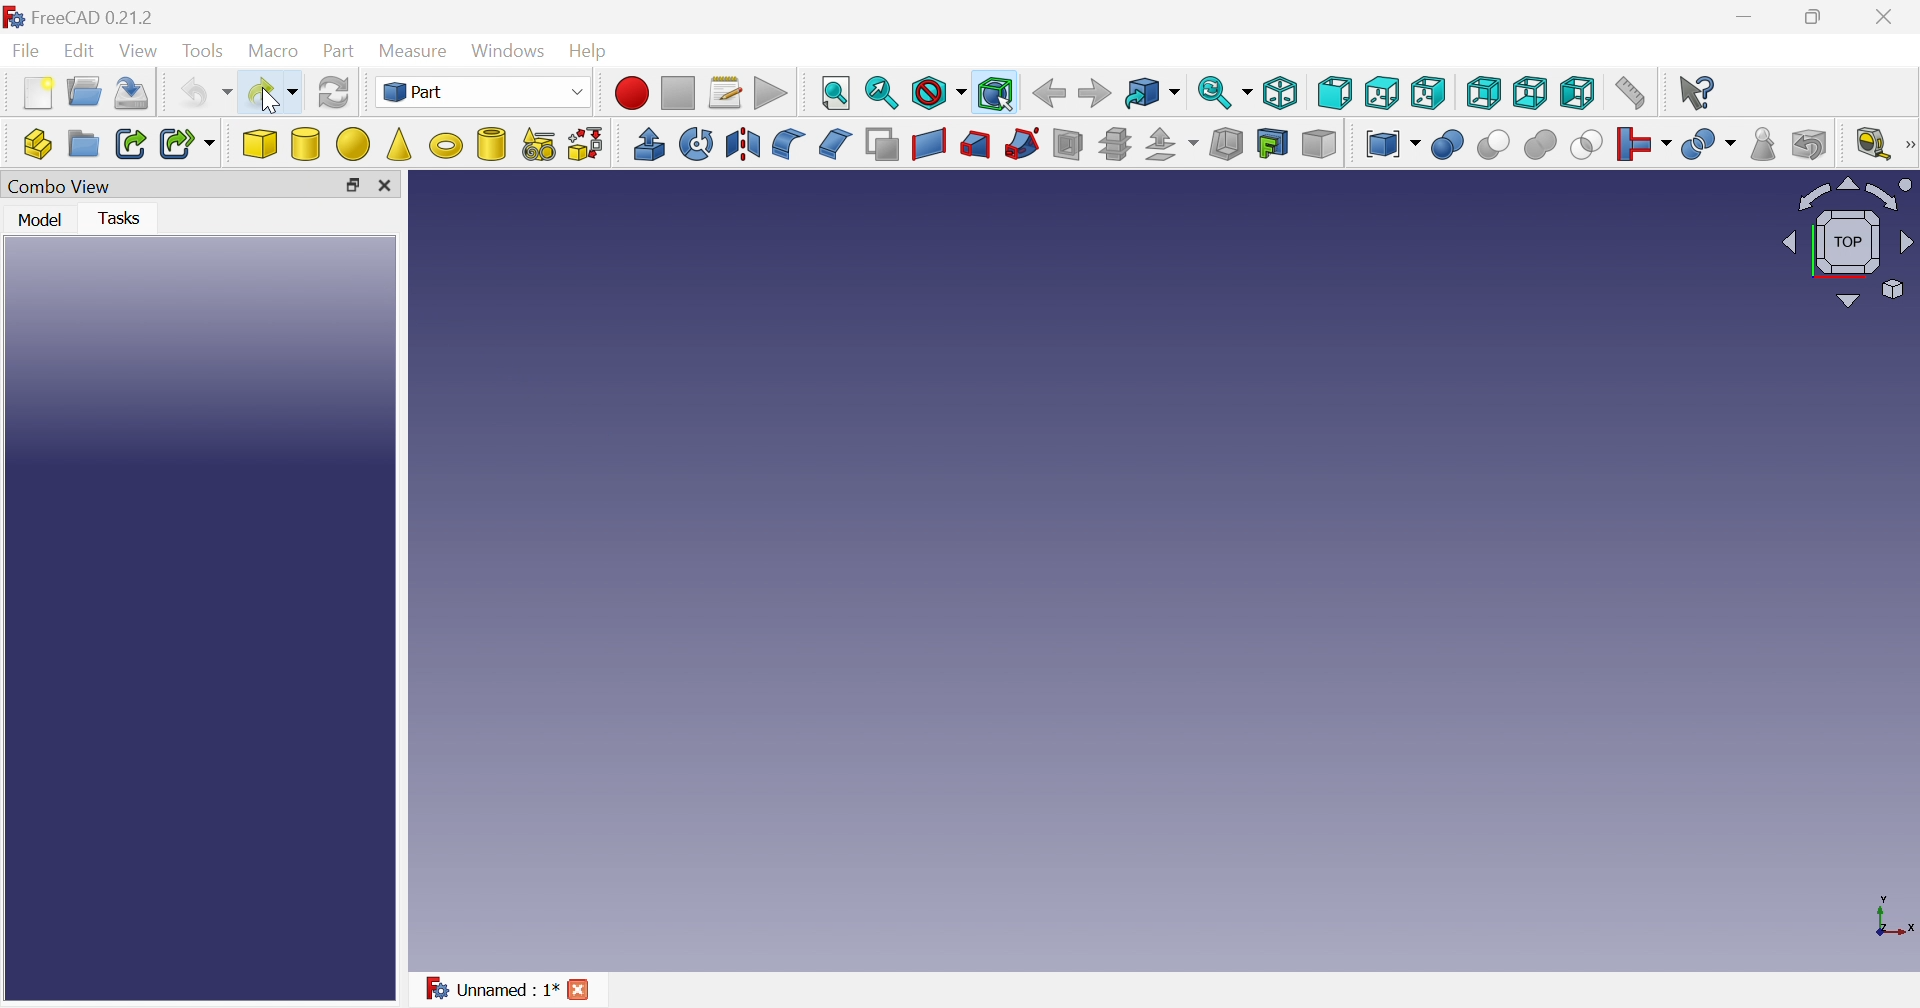  Describe the element at coordinates (1849, 247) in the screenshot. I see `Viewing angle` at that location.